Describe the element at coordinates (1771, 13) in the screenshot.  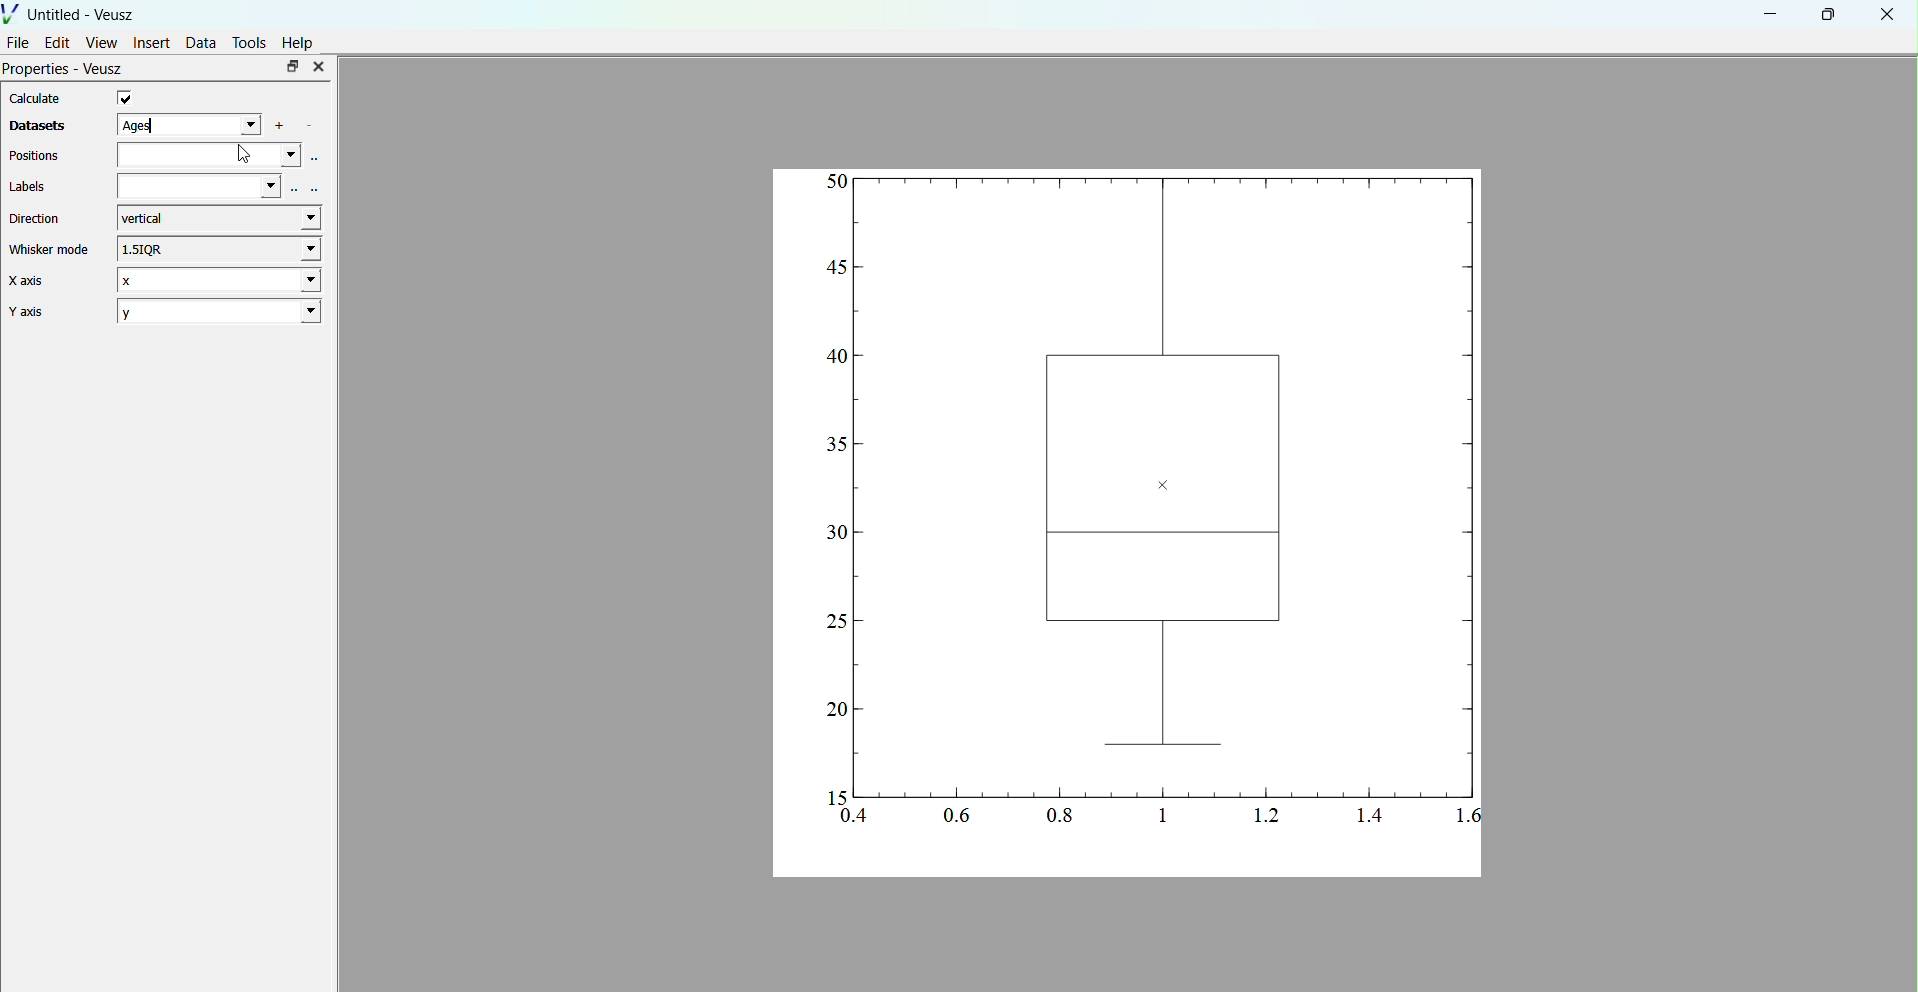
I see `minimise` at that location.